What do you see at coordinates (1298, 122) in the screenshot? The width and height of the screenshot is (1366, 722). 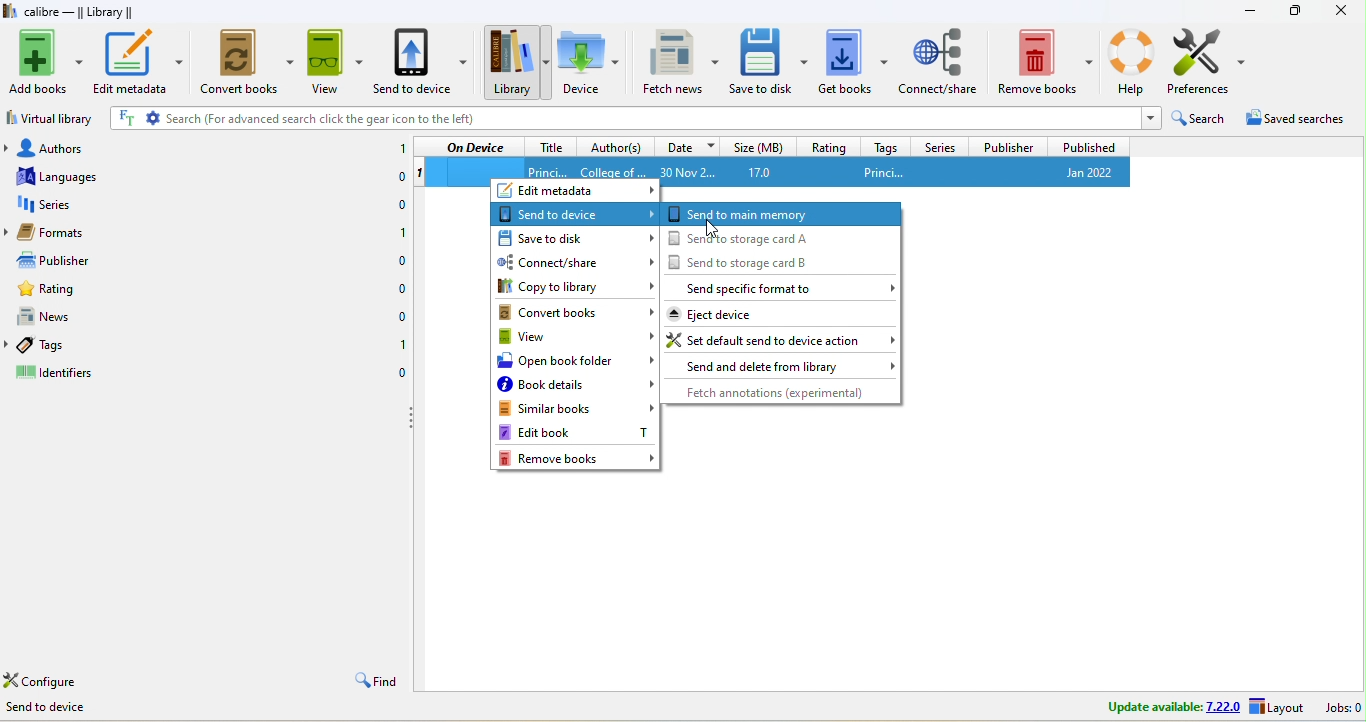 I see `saved searches` at bounding box center [1298, 122].